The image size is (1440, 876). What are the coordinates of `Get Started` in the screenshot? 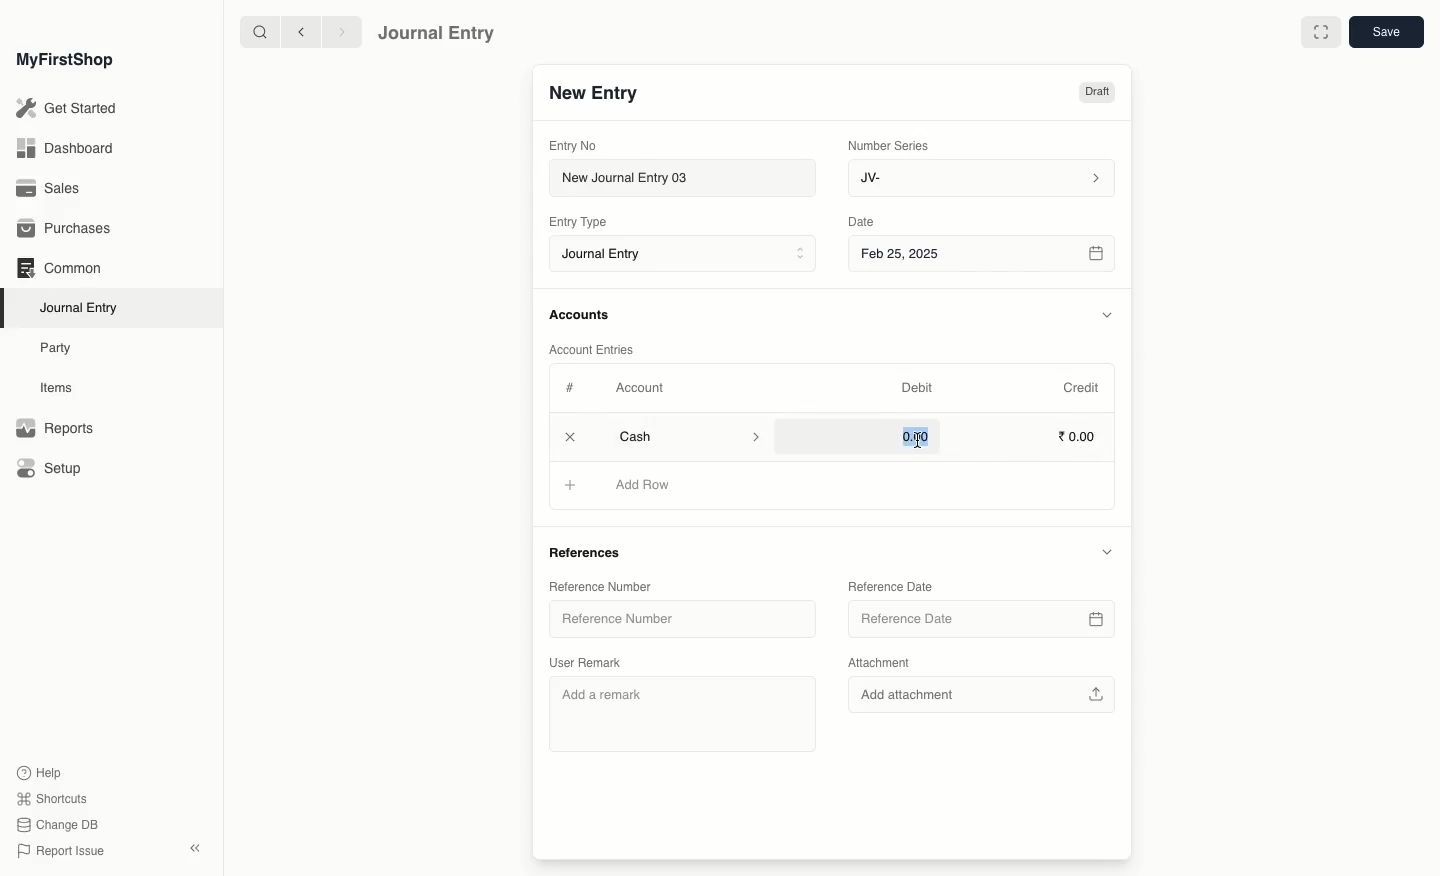 It's located at (68, 109).